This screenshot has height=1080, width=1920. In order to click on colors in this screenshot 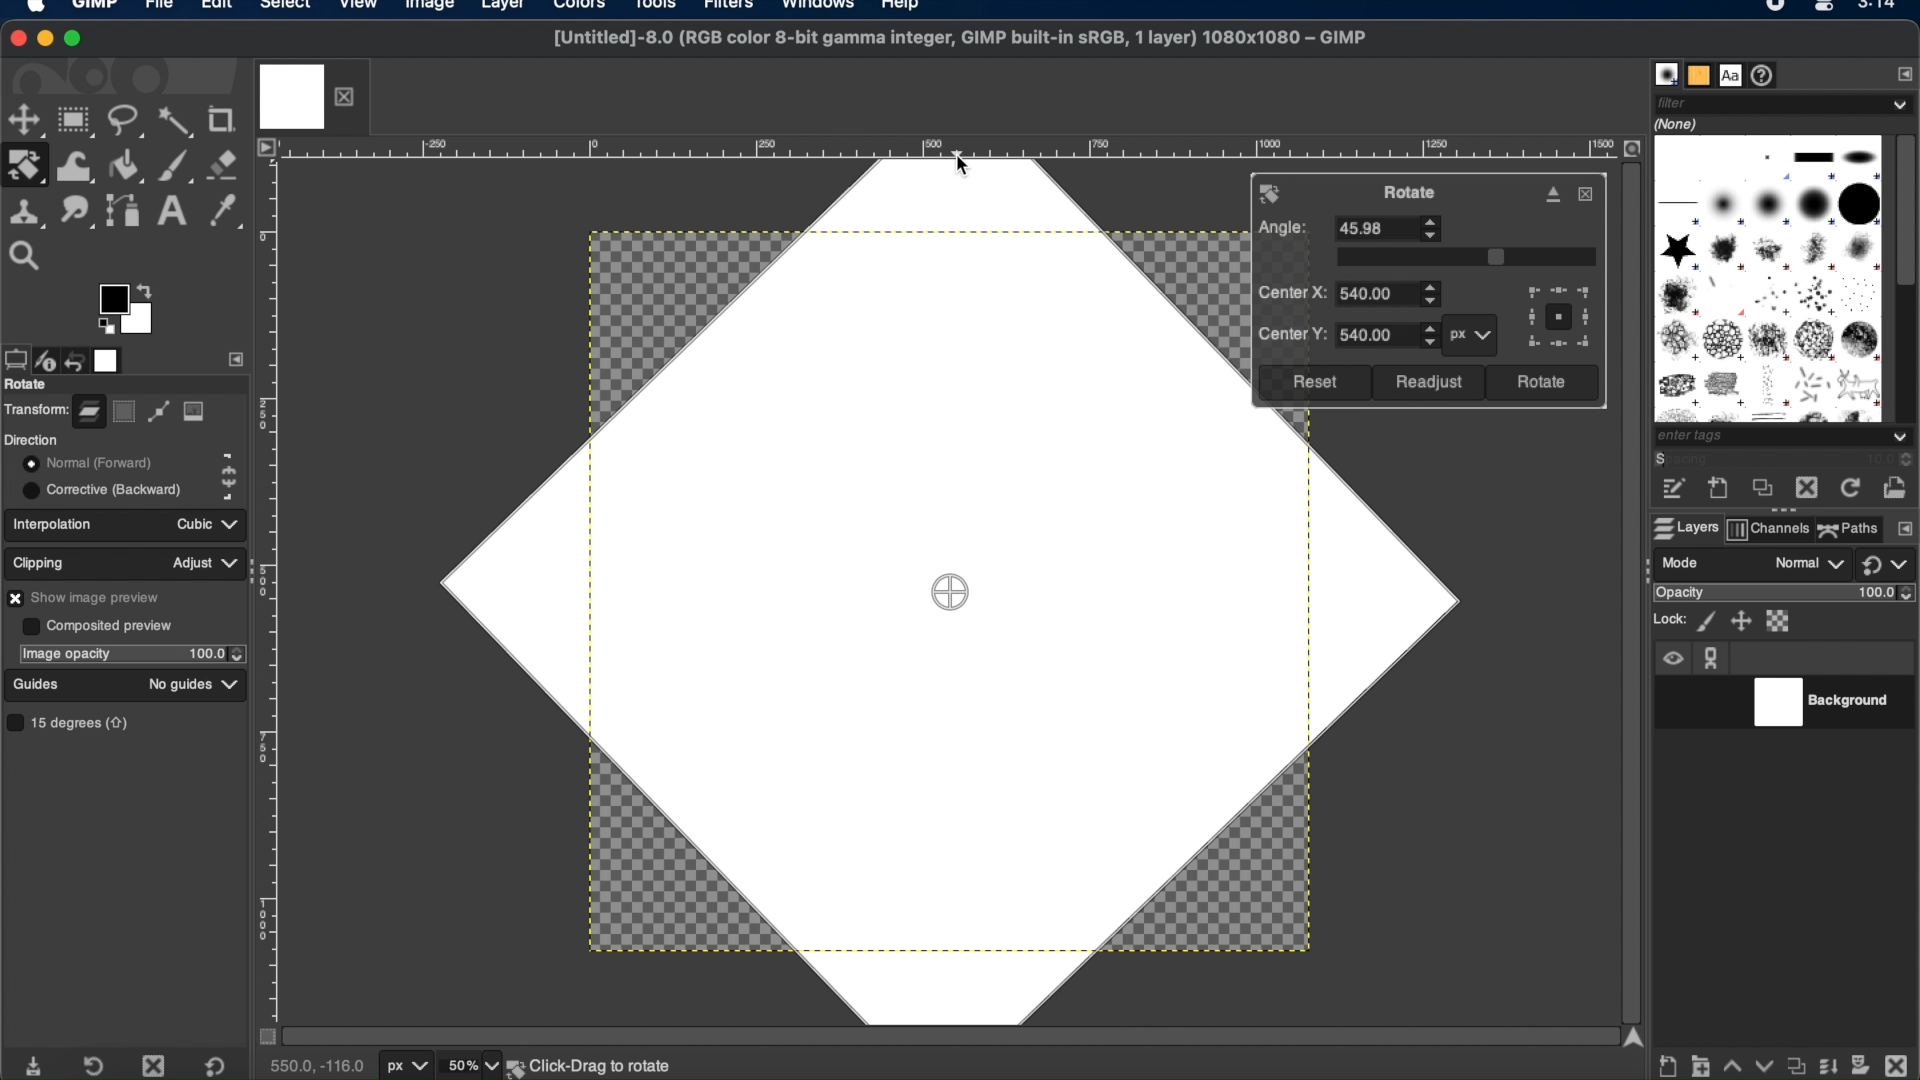, I will do `click(584, 11)`.